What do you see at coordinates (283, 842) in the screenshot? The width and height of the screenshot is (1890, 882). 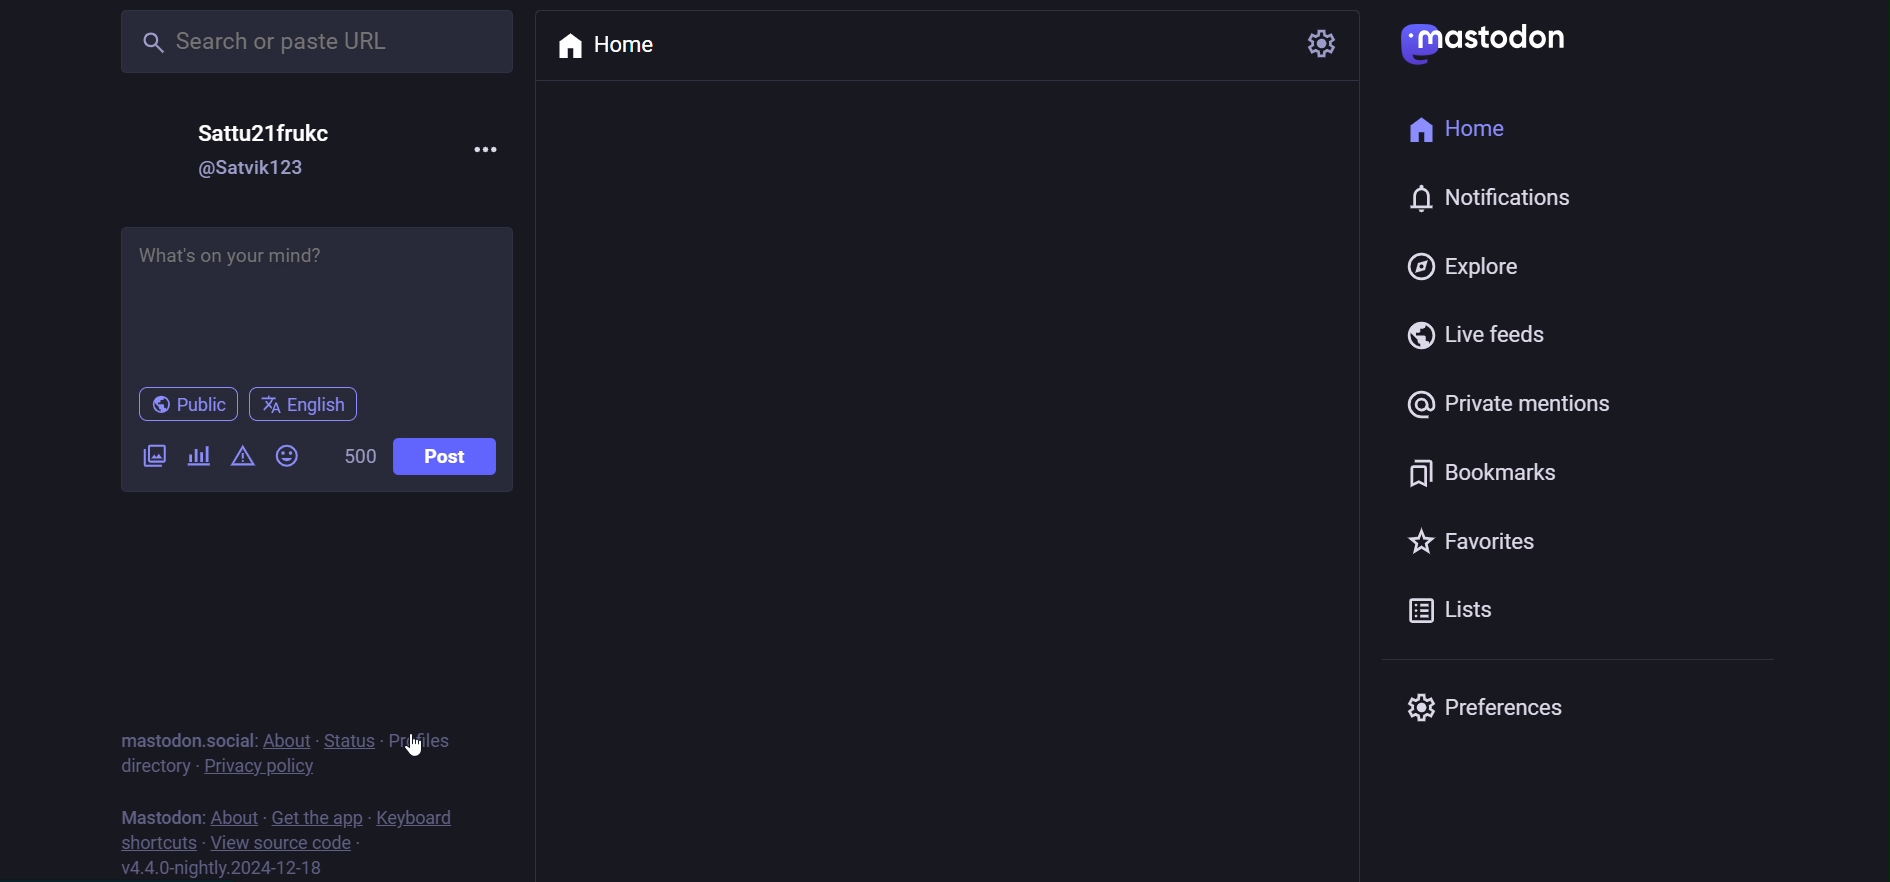 I see `source code` at bounding box center [283, 842].